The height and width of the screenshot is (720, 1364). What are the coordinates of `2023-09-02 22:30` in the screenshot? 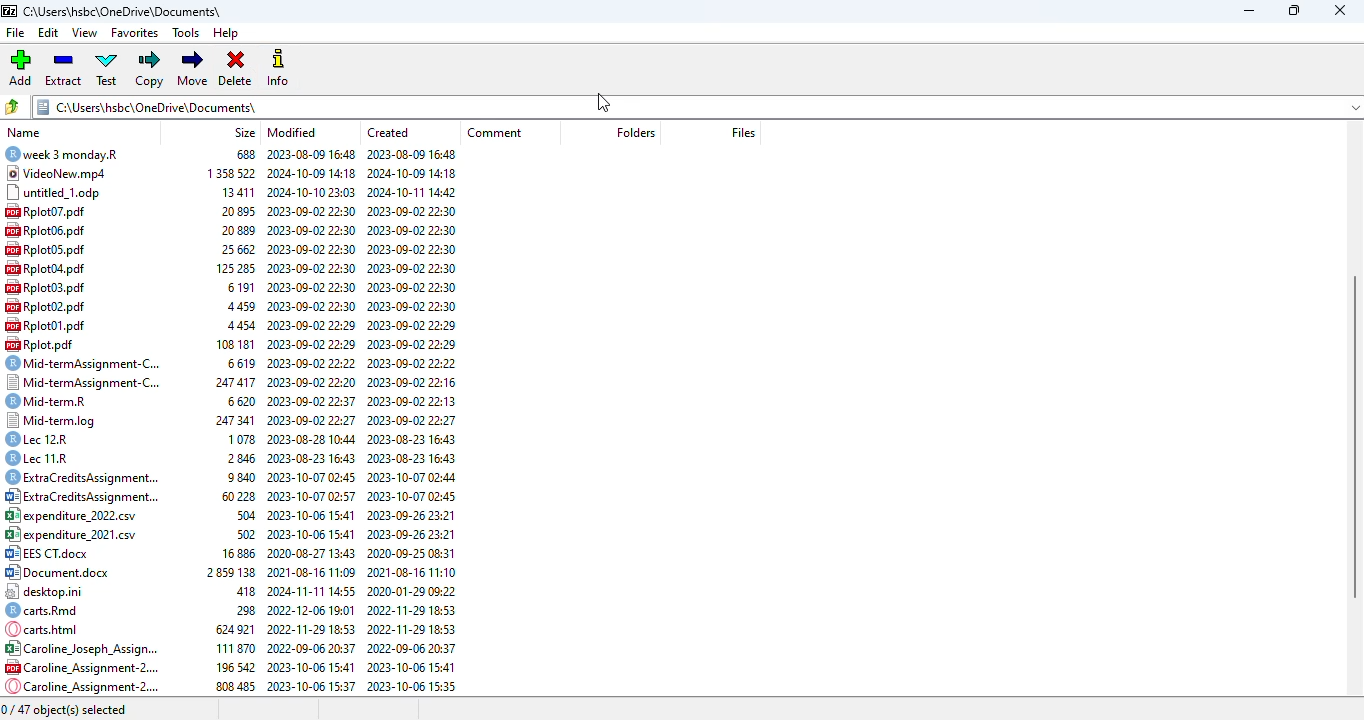 It's located at (312, 308).